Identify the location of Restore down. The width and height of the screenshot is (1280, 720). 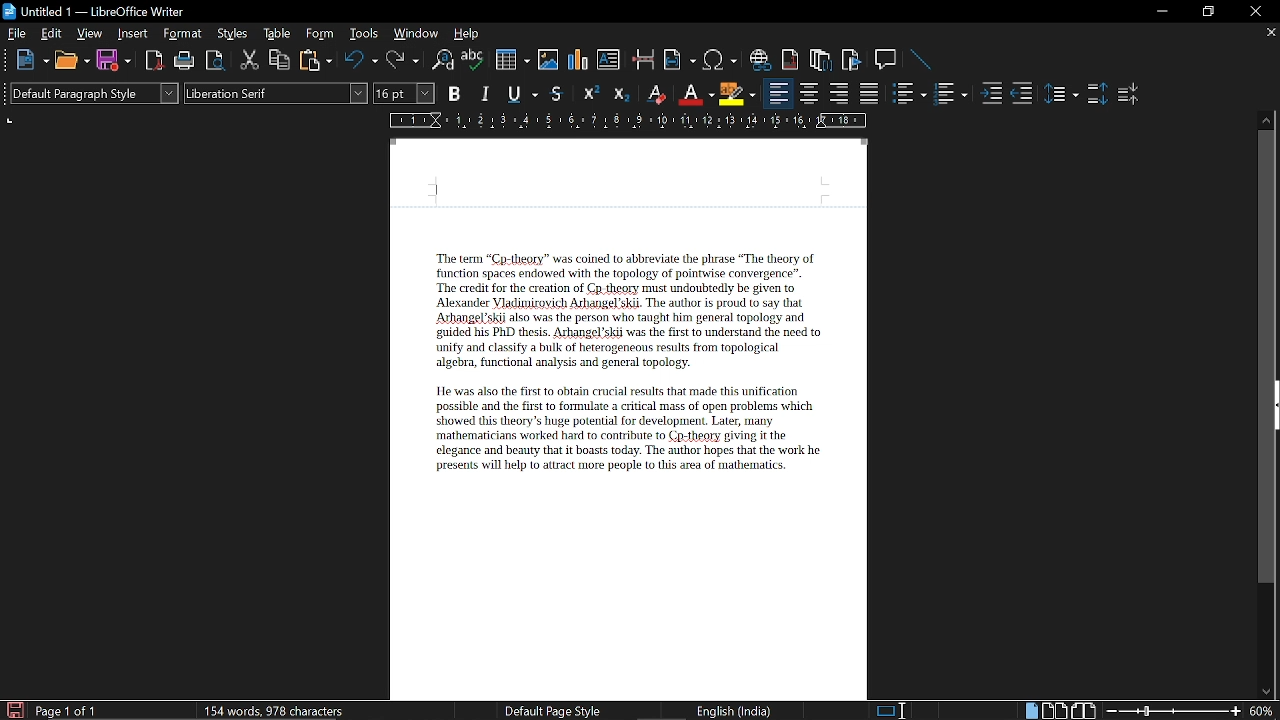
(1207, 10).